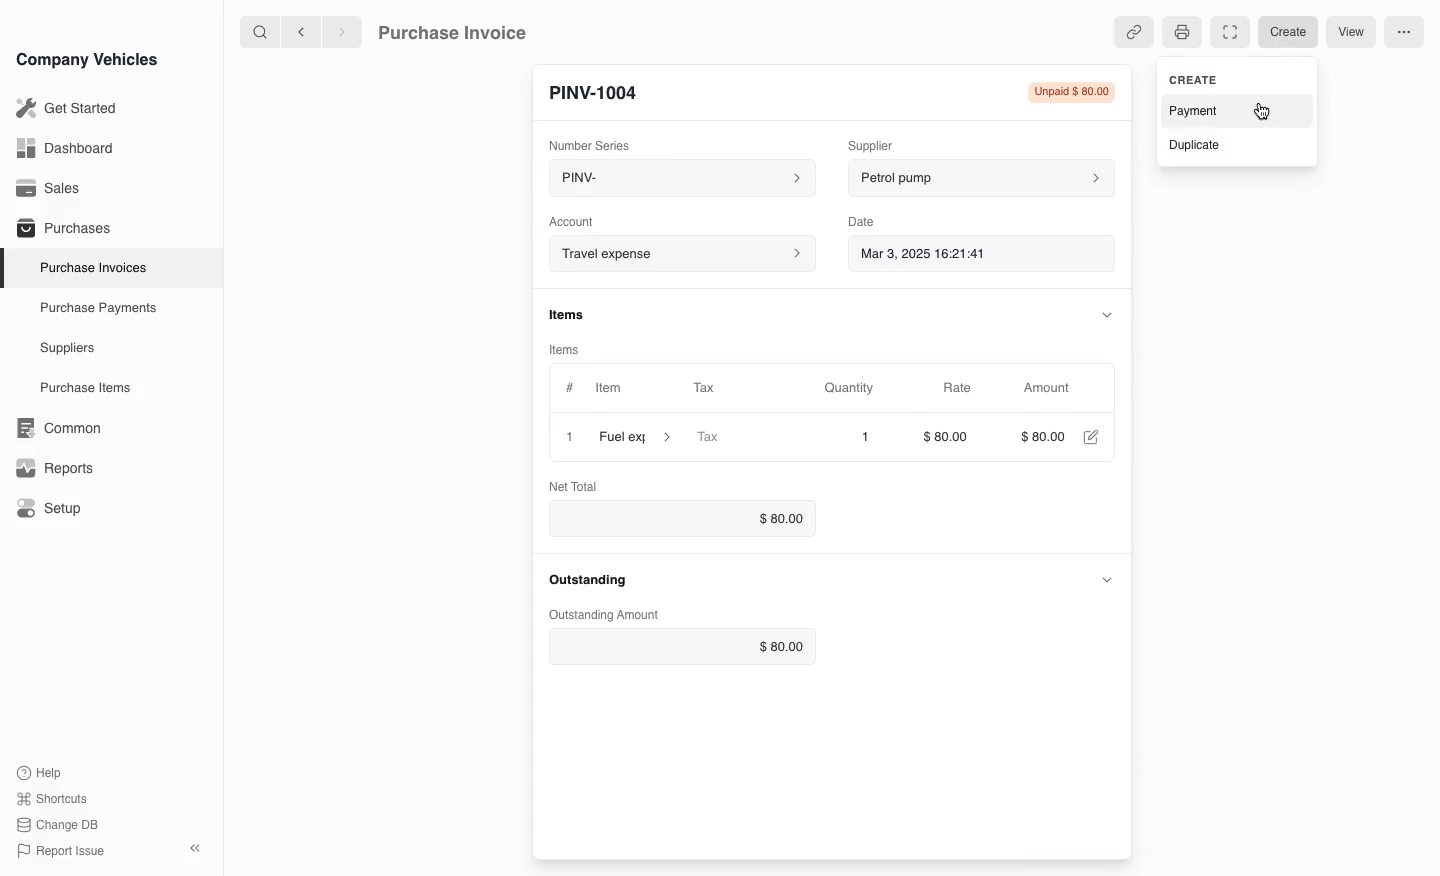  I want to click on $80.00, so click(951, 437).